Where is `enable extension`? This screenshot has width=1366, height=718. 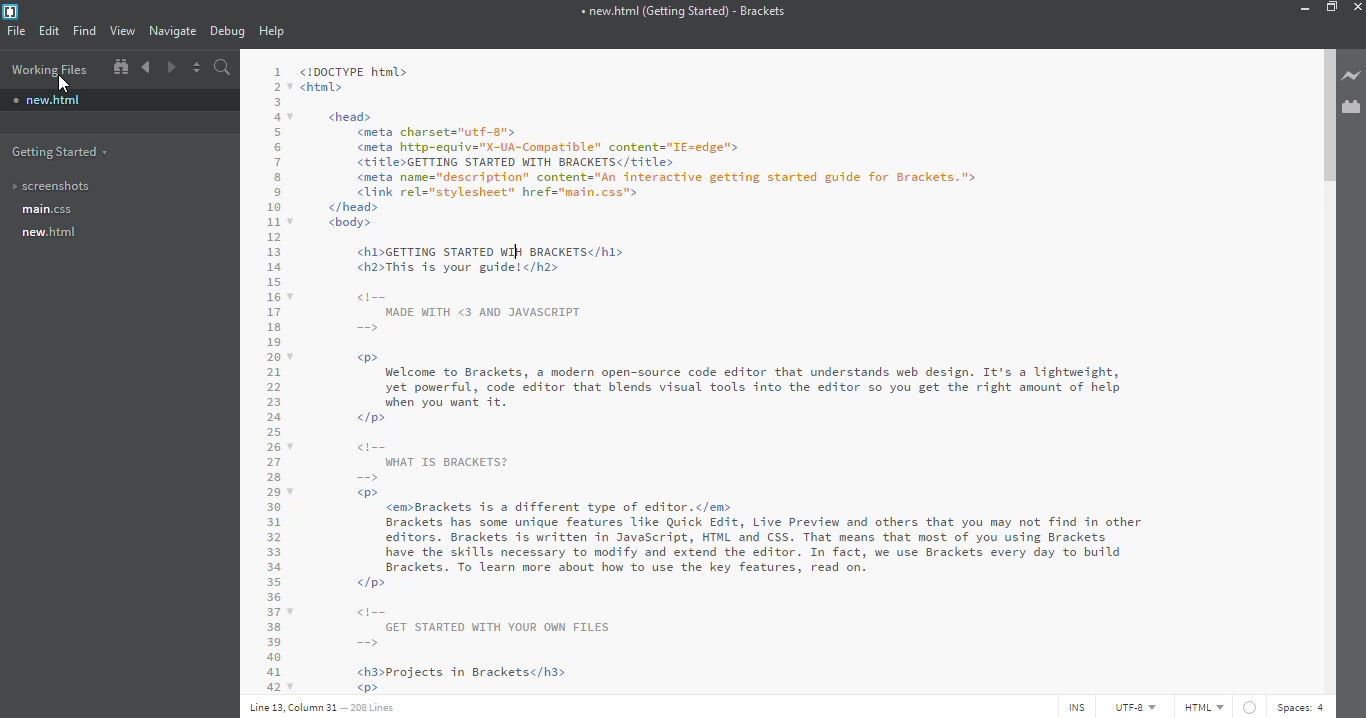
enable extension is located at coordinates (1351, 106).